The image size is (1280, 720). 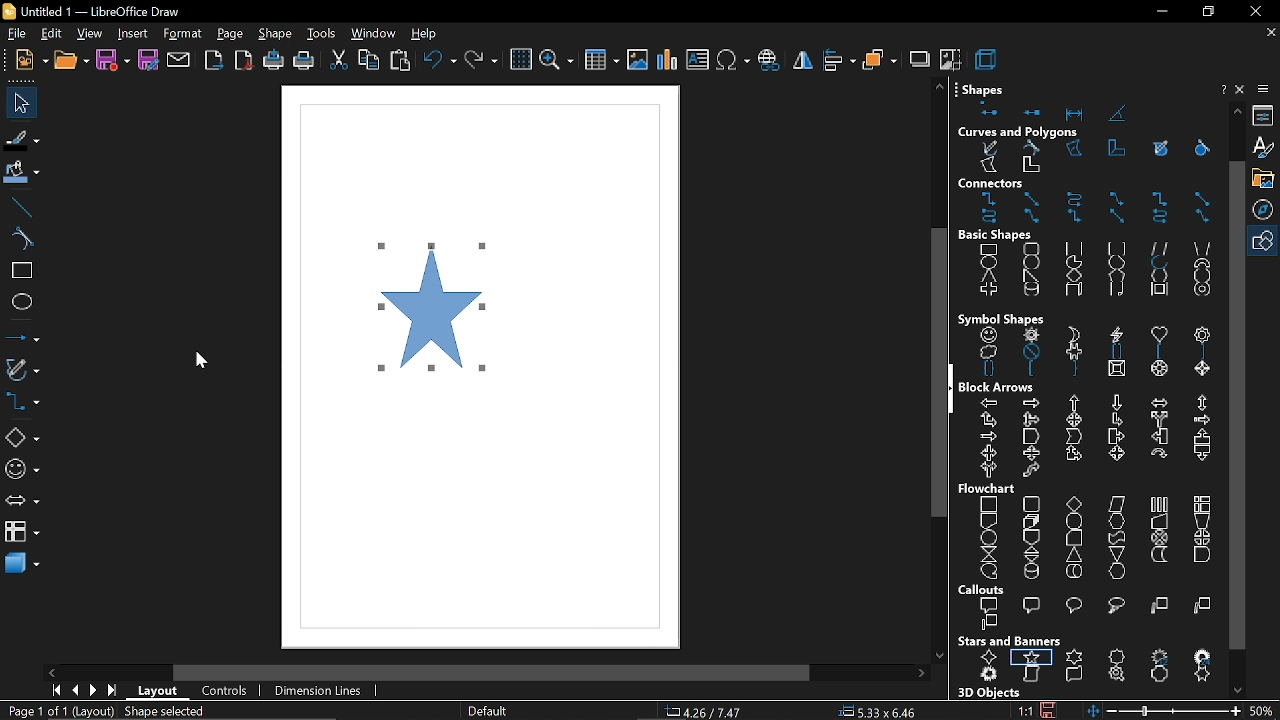 What do you see at coordinates (1265, 115) in the screenshot?
I see `properties` at bounding box center [1265, 115].